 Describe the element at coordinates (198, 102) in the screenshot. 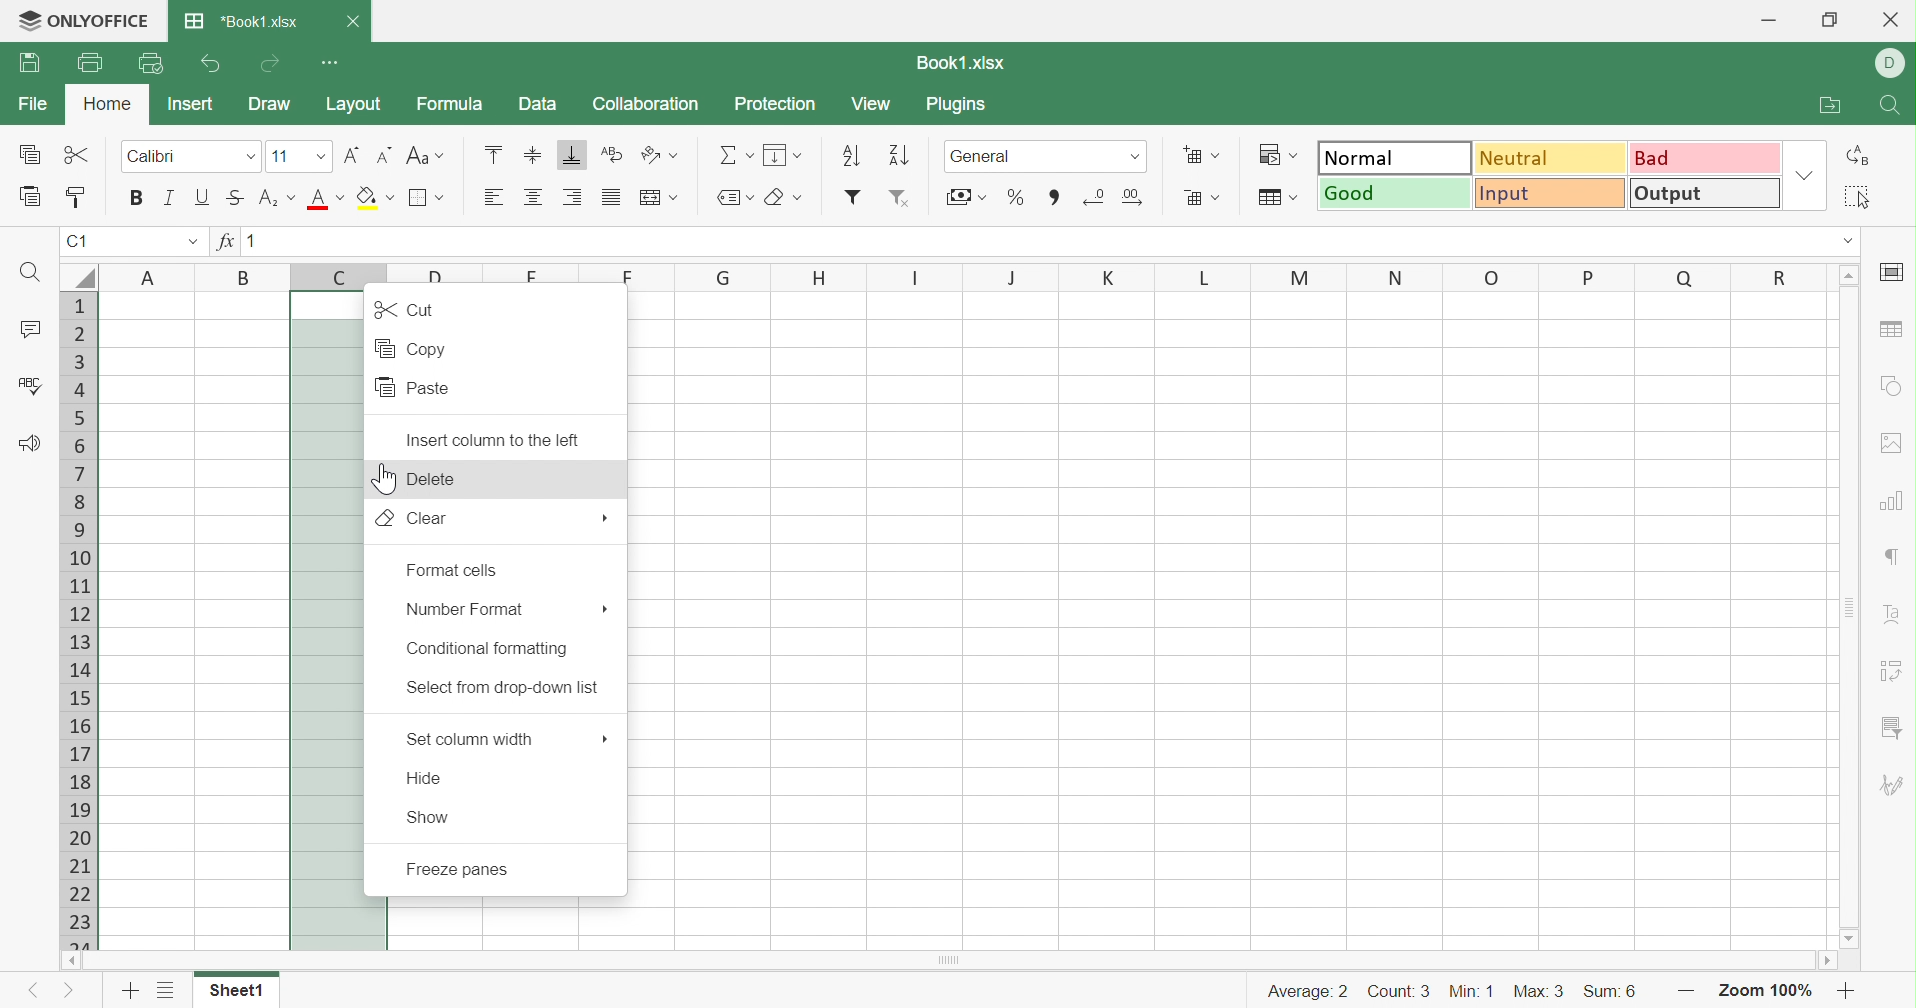

I see `Insert` at that location.